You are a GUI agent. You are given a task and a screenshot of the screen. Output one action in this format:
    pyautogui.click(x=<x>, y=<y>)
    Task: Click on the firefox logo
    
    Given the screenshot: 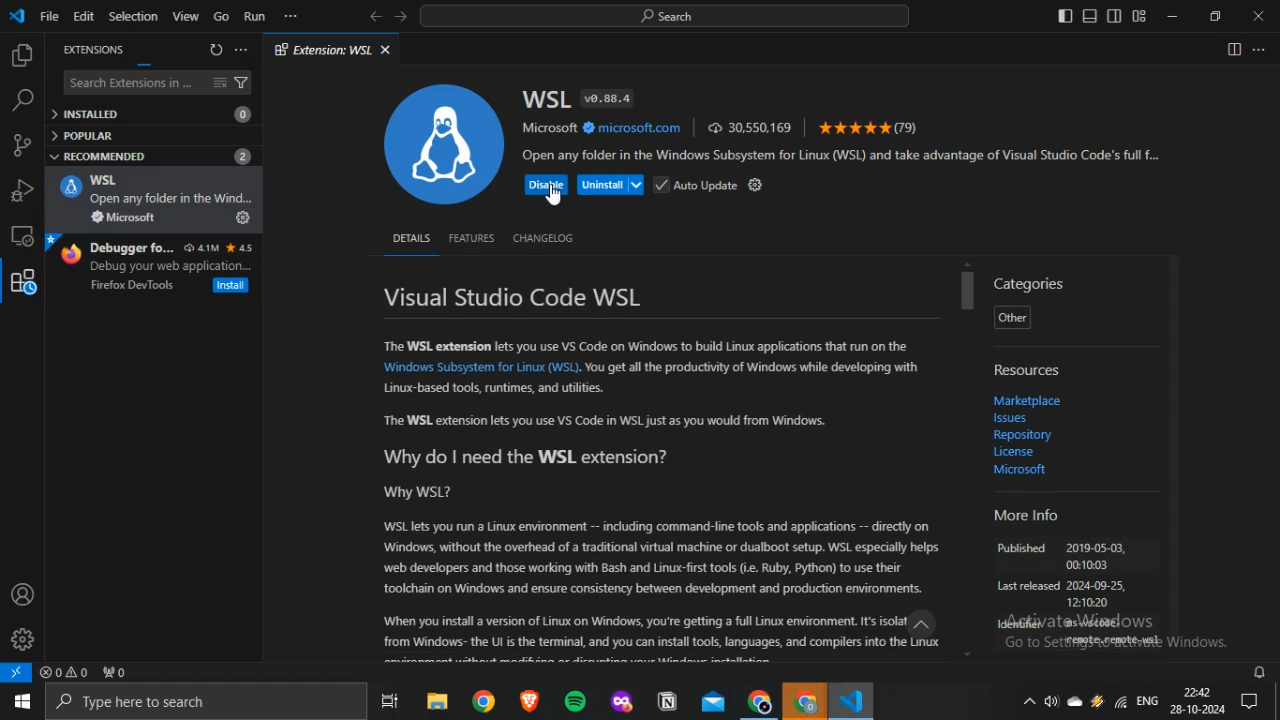 What is the action you would take?
    pyautogui.click(x=69, y=253)
    